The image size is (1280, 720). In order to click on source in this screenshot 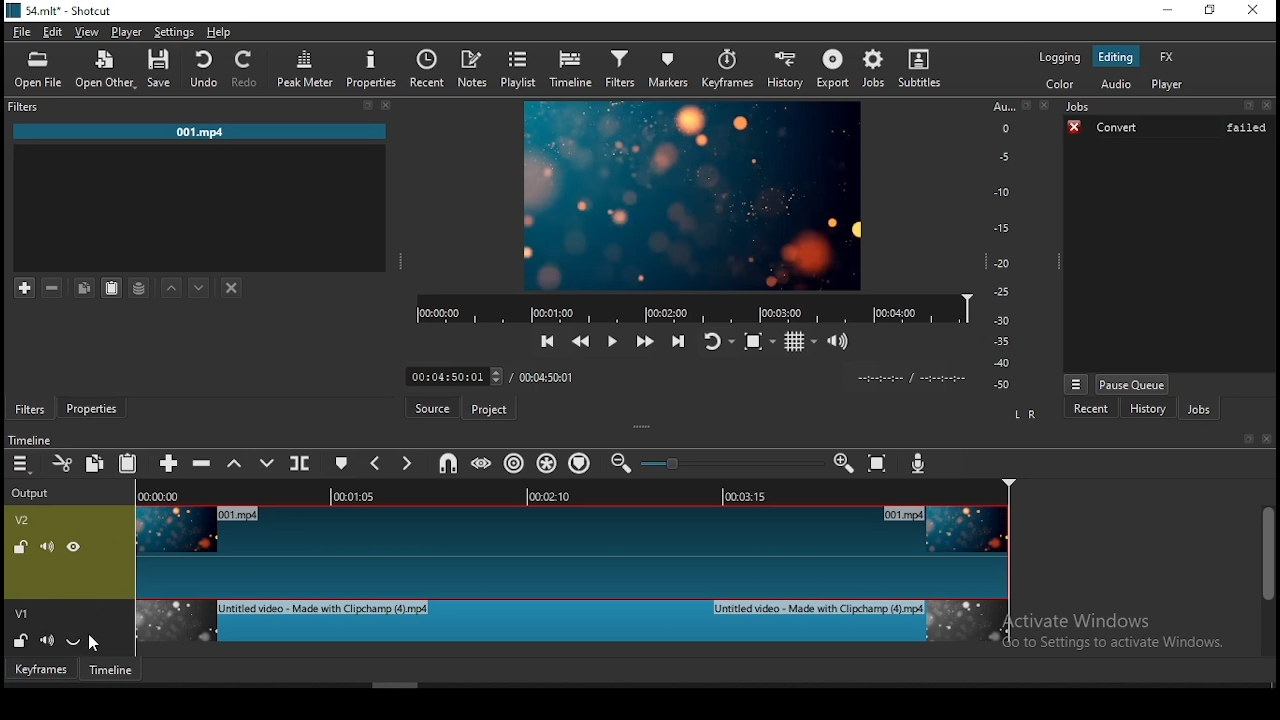, I will do `click(433, 407)`.